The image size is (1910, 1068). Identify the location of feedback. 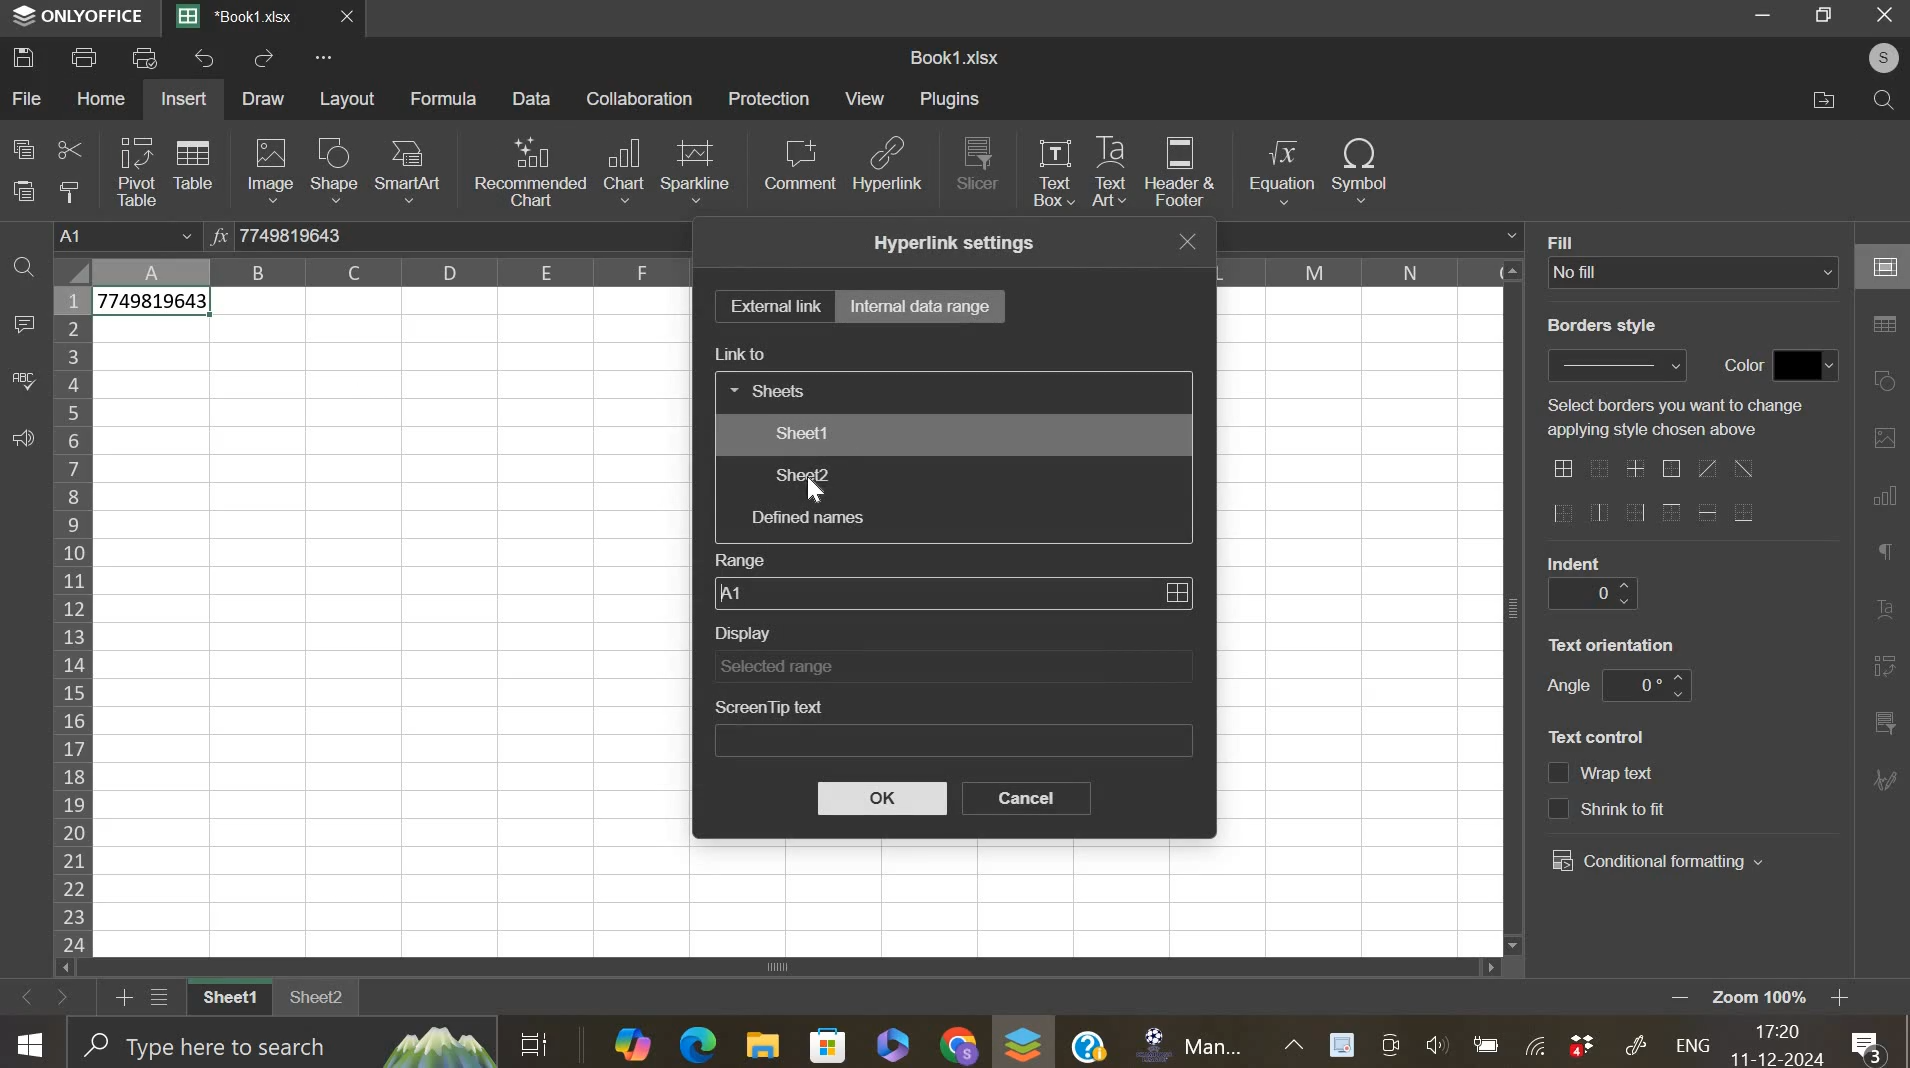
(22, 439).